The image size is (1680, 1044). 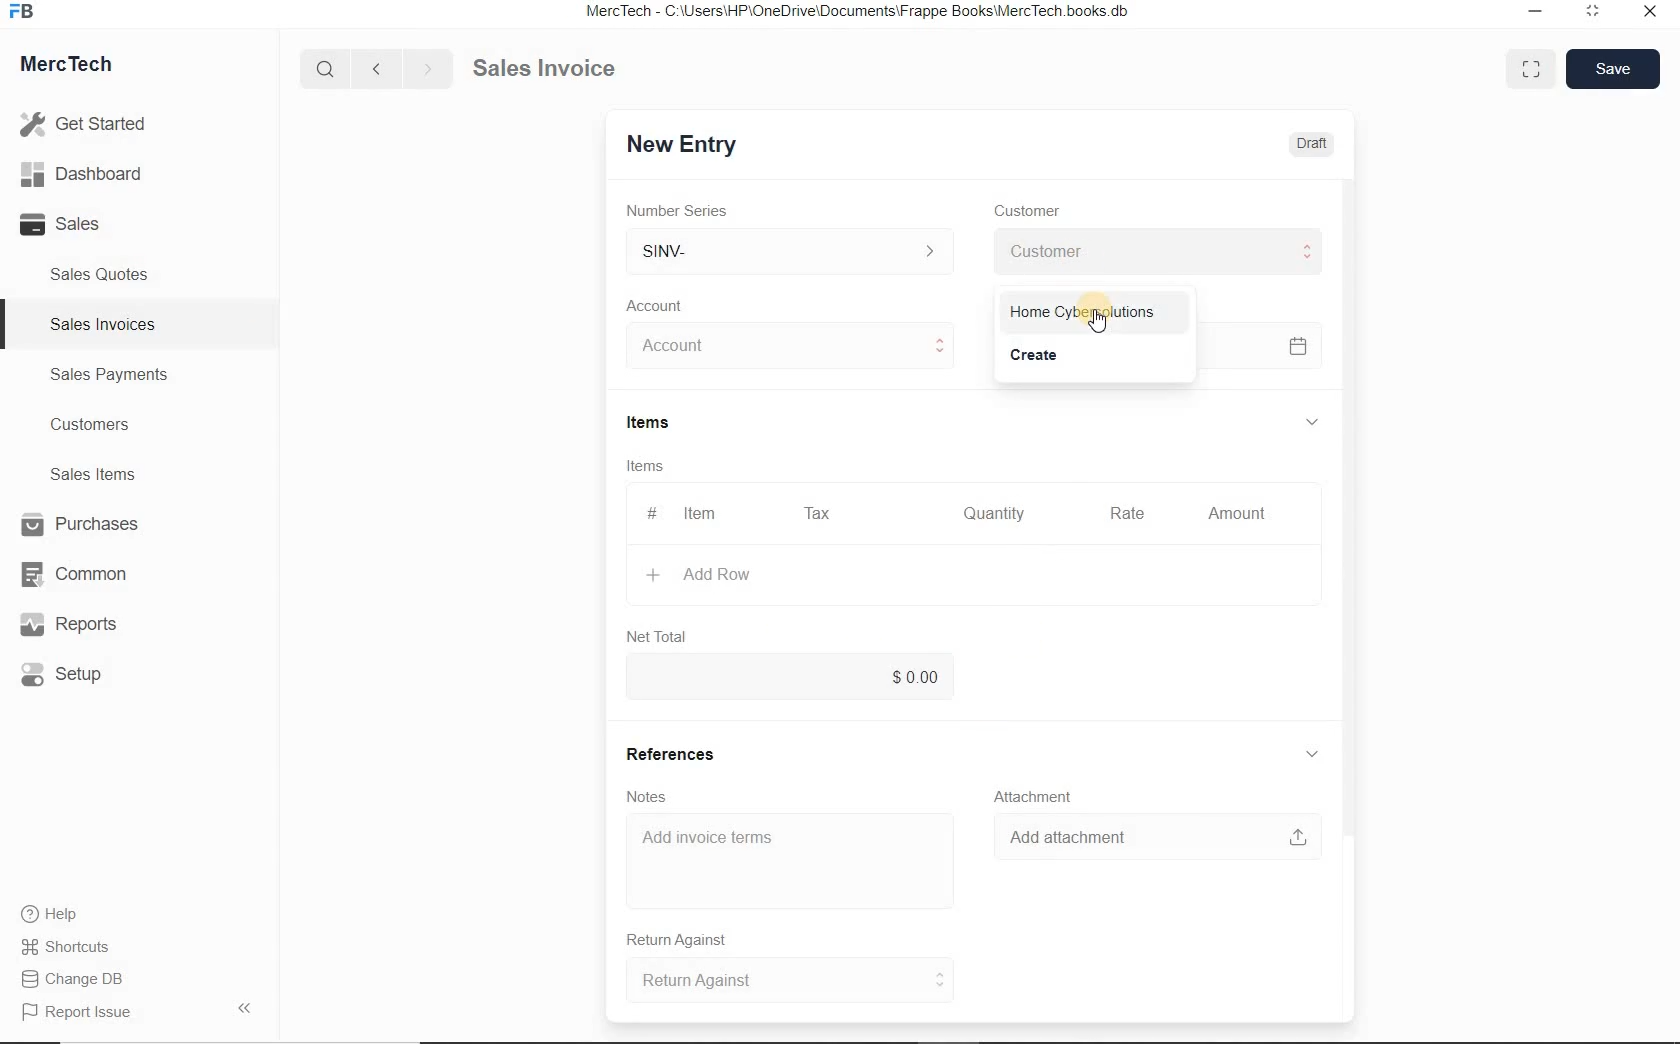 What do you see at coordinates (427, 69) in the screenshot?
I see `Go forward` at bounding box center [427, 69].